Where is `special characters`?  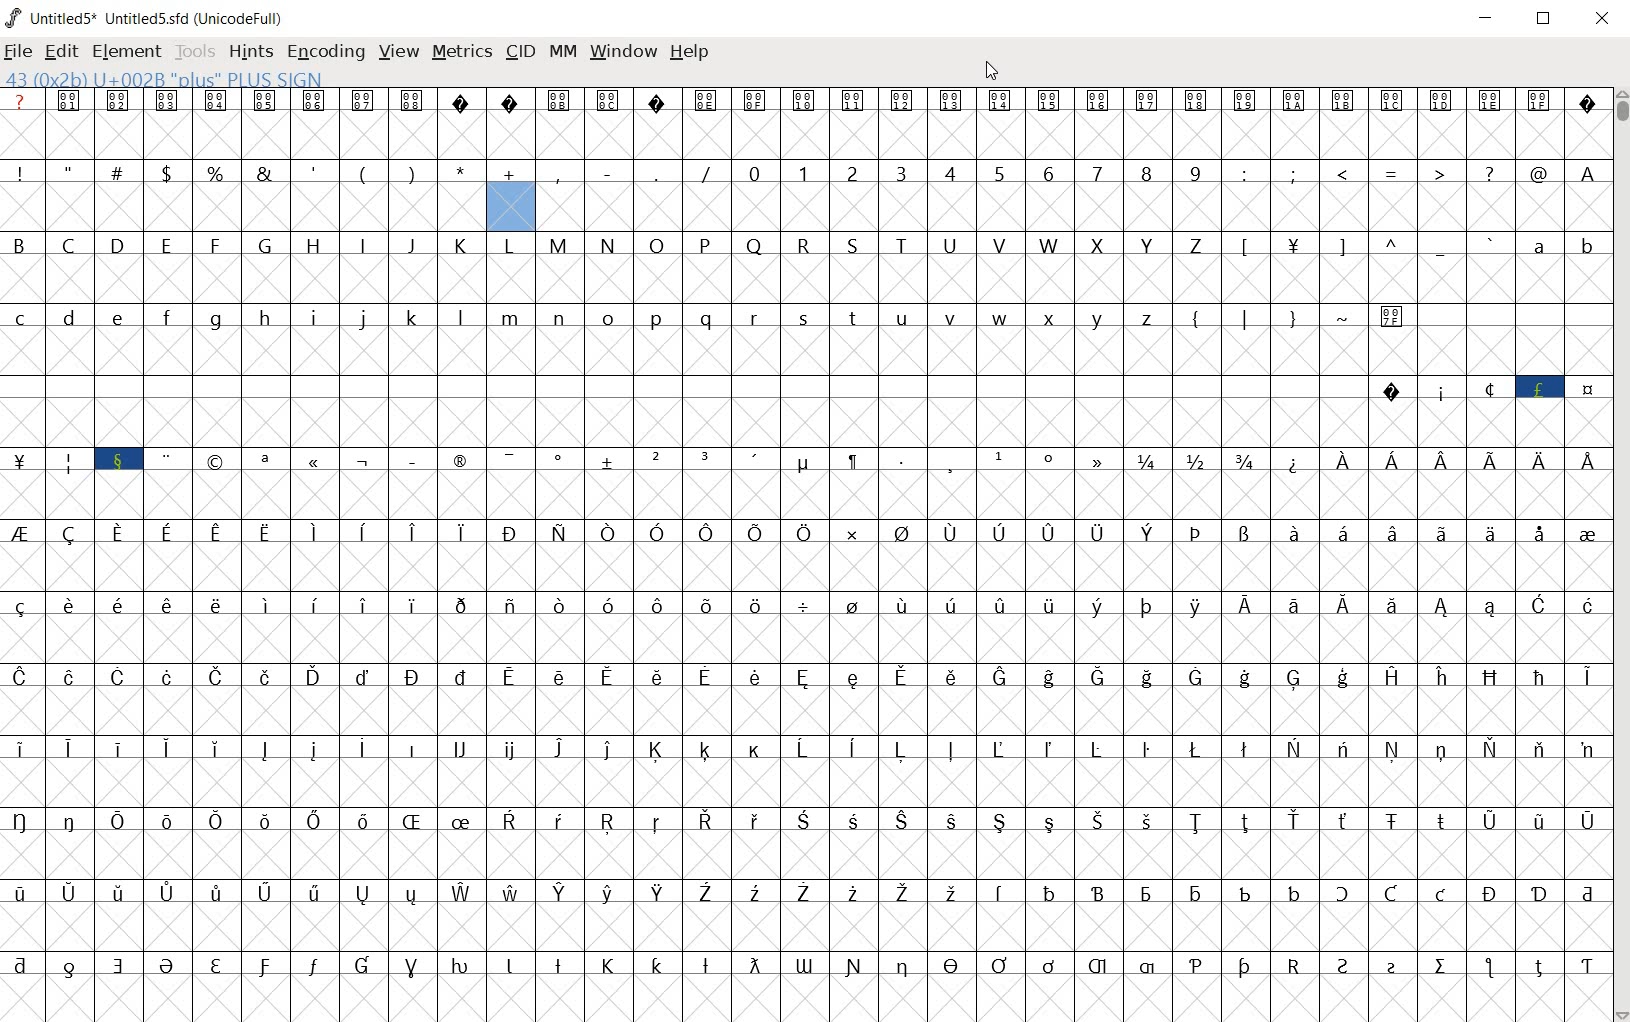
special characters is located at coordinates (1414, 196).